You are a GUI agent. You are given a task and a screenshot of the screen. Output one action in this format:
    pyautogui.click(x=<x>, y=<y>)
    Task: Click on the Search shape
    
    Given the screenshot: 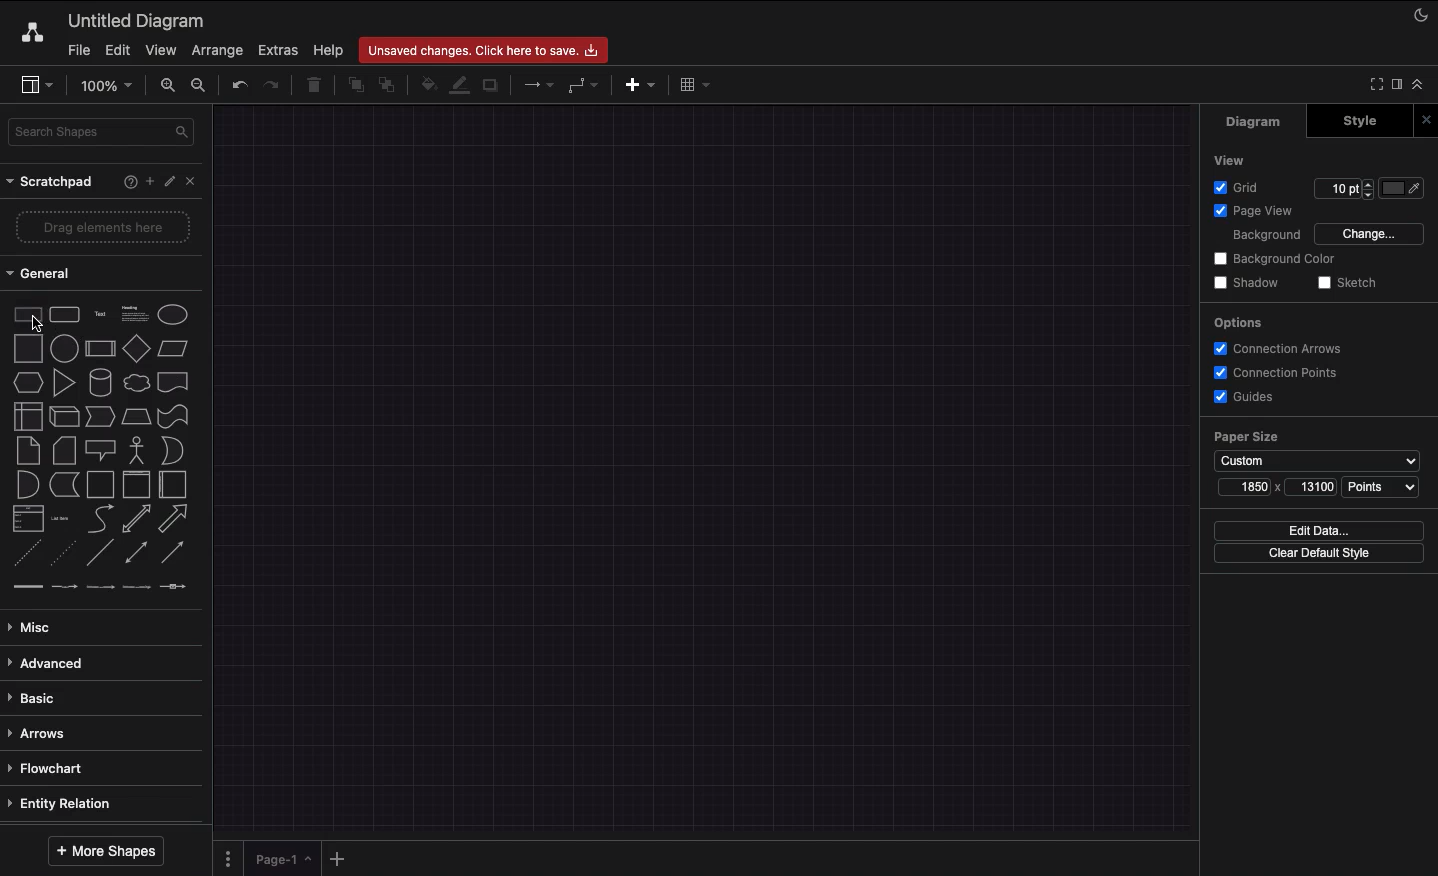 What is the action you would take?
    pyautogui.click(x=98, y=134)
    